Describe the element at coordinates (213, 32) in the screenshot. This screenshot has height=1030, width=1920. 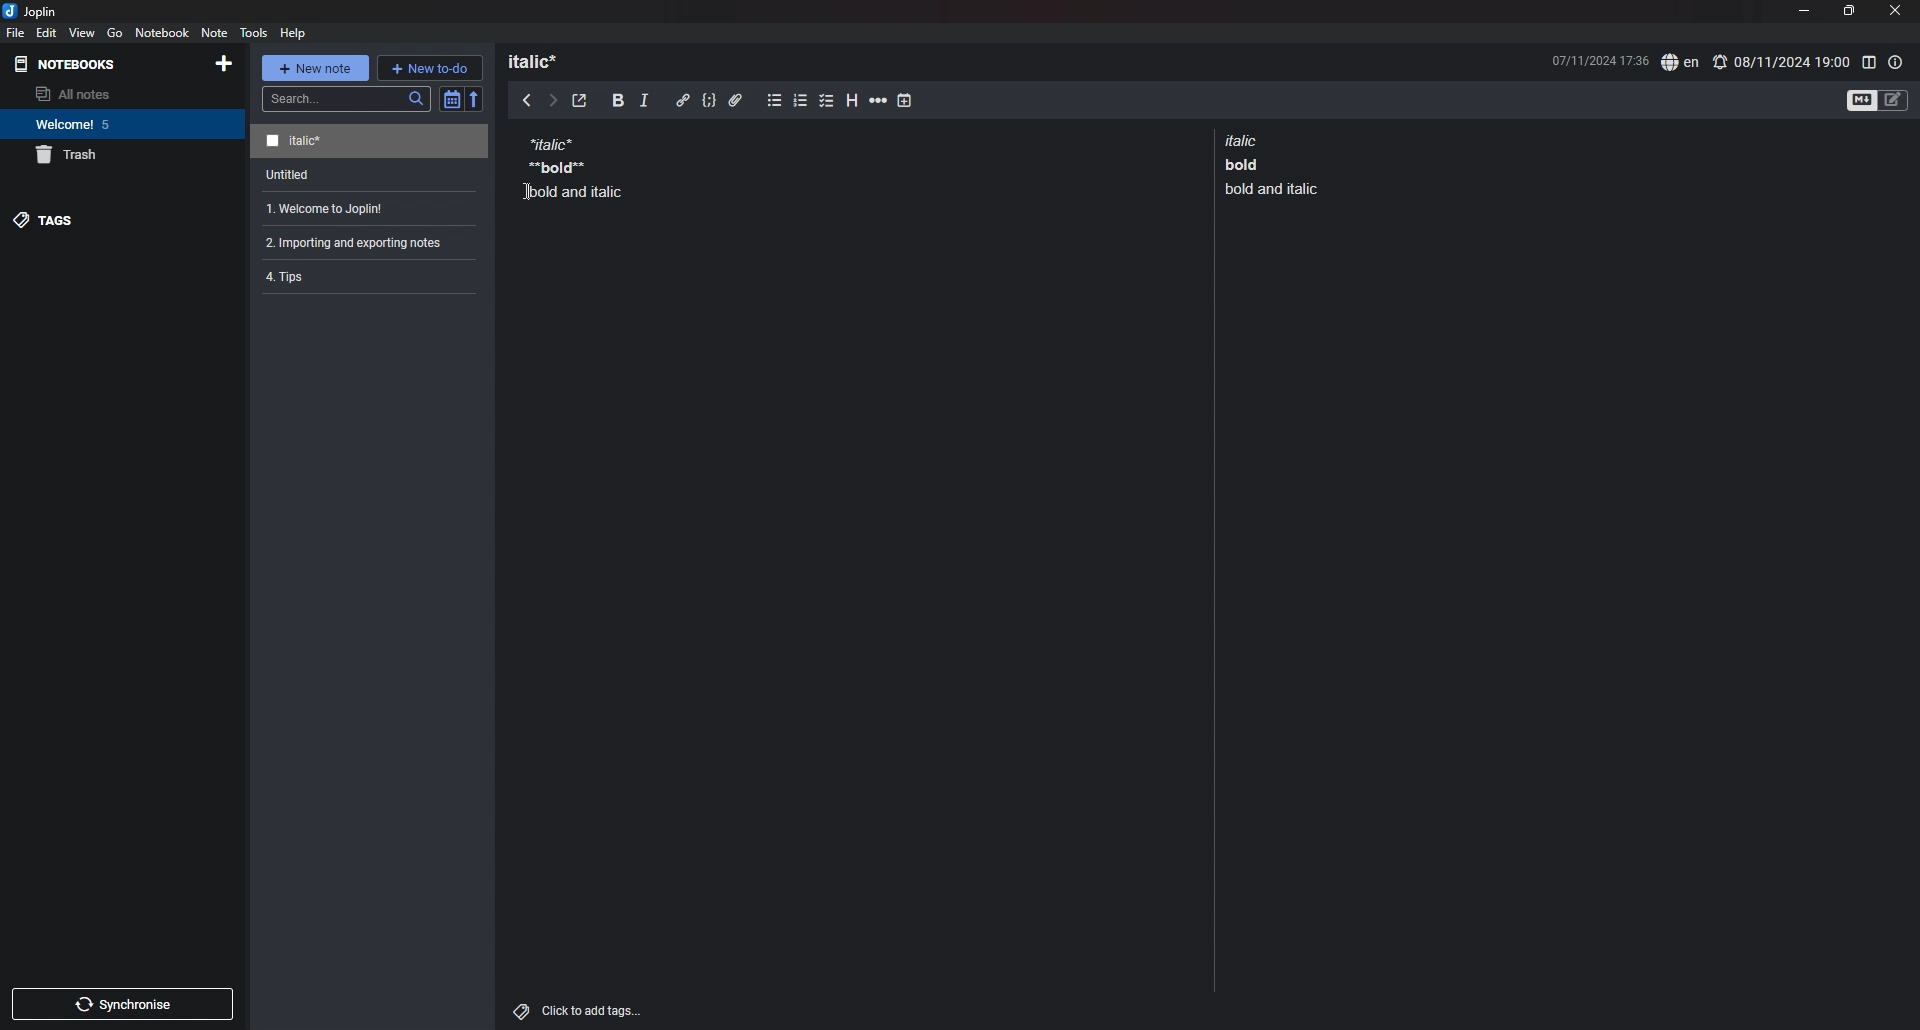
I see `note` at that location.